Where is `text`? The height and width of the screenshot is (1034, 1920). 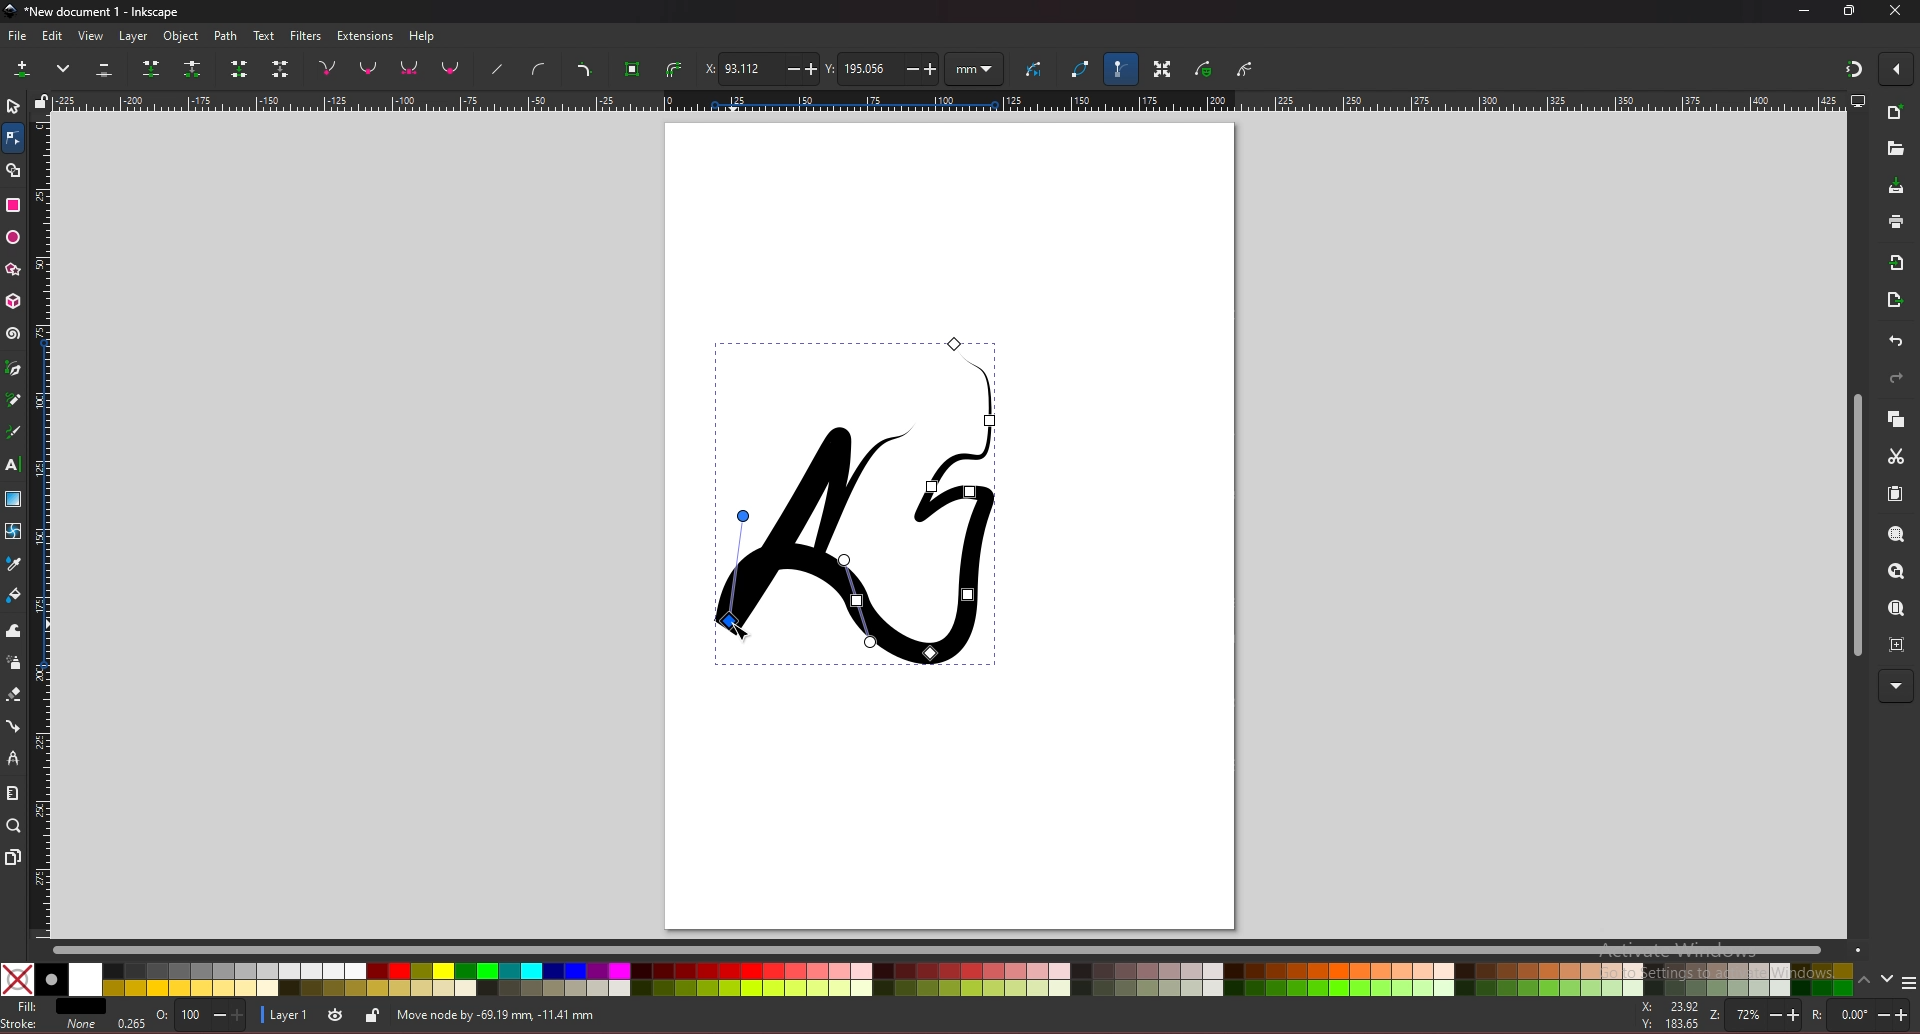 text is located at coordinates (263, 35).